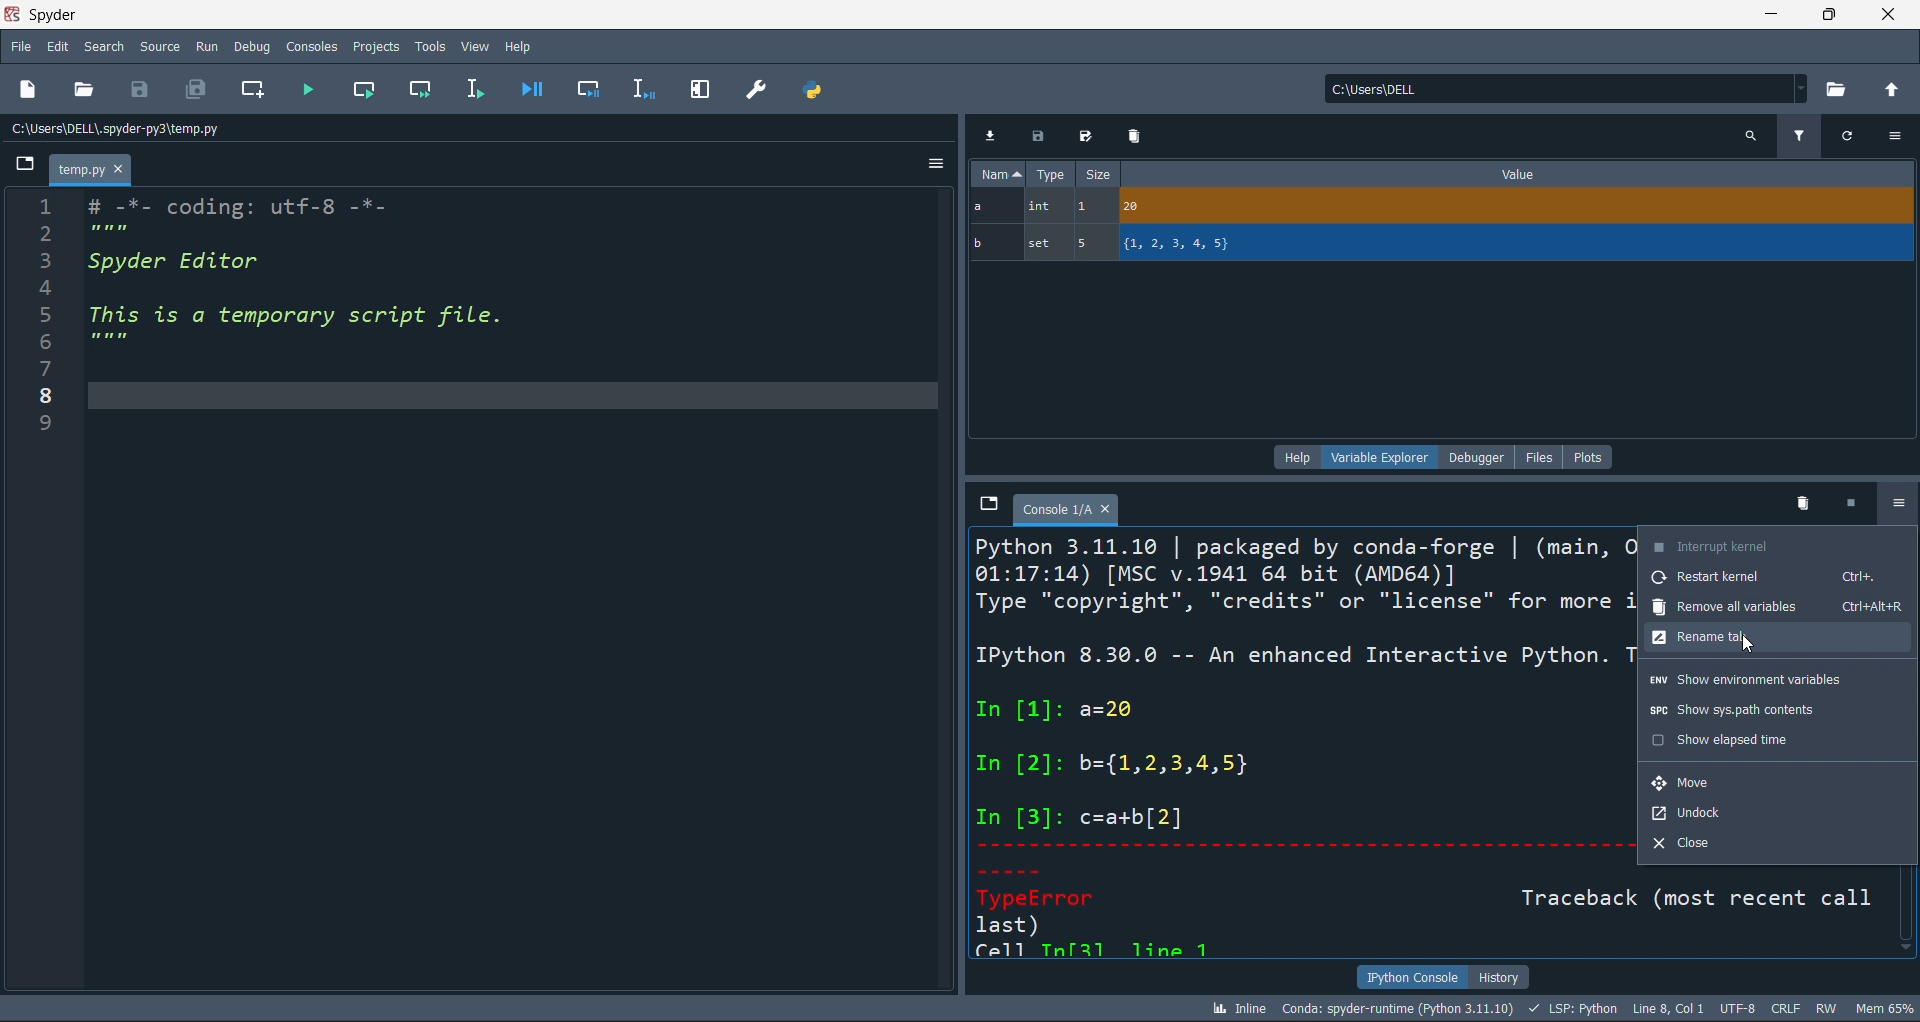 This screenshot has width=1920, height=1022. I want to click on run cell, so click(425, 91).